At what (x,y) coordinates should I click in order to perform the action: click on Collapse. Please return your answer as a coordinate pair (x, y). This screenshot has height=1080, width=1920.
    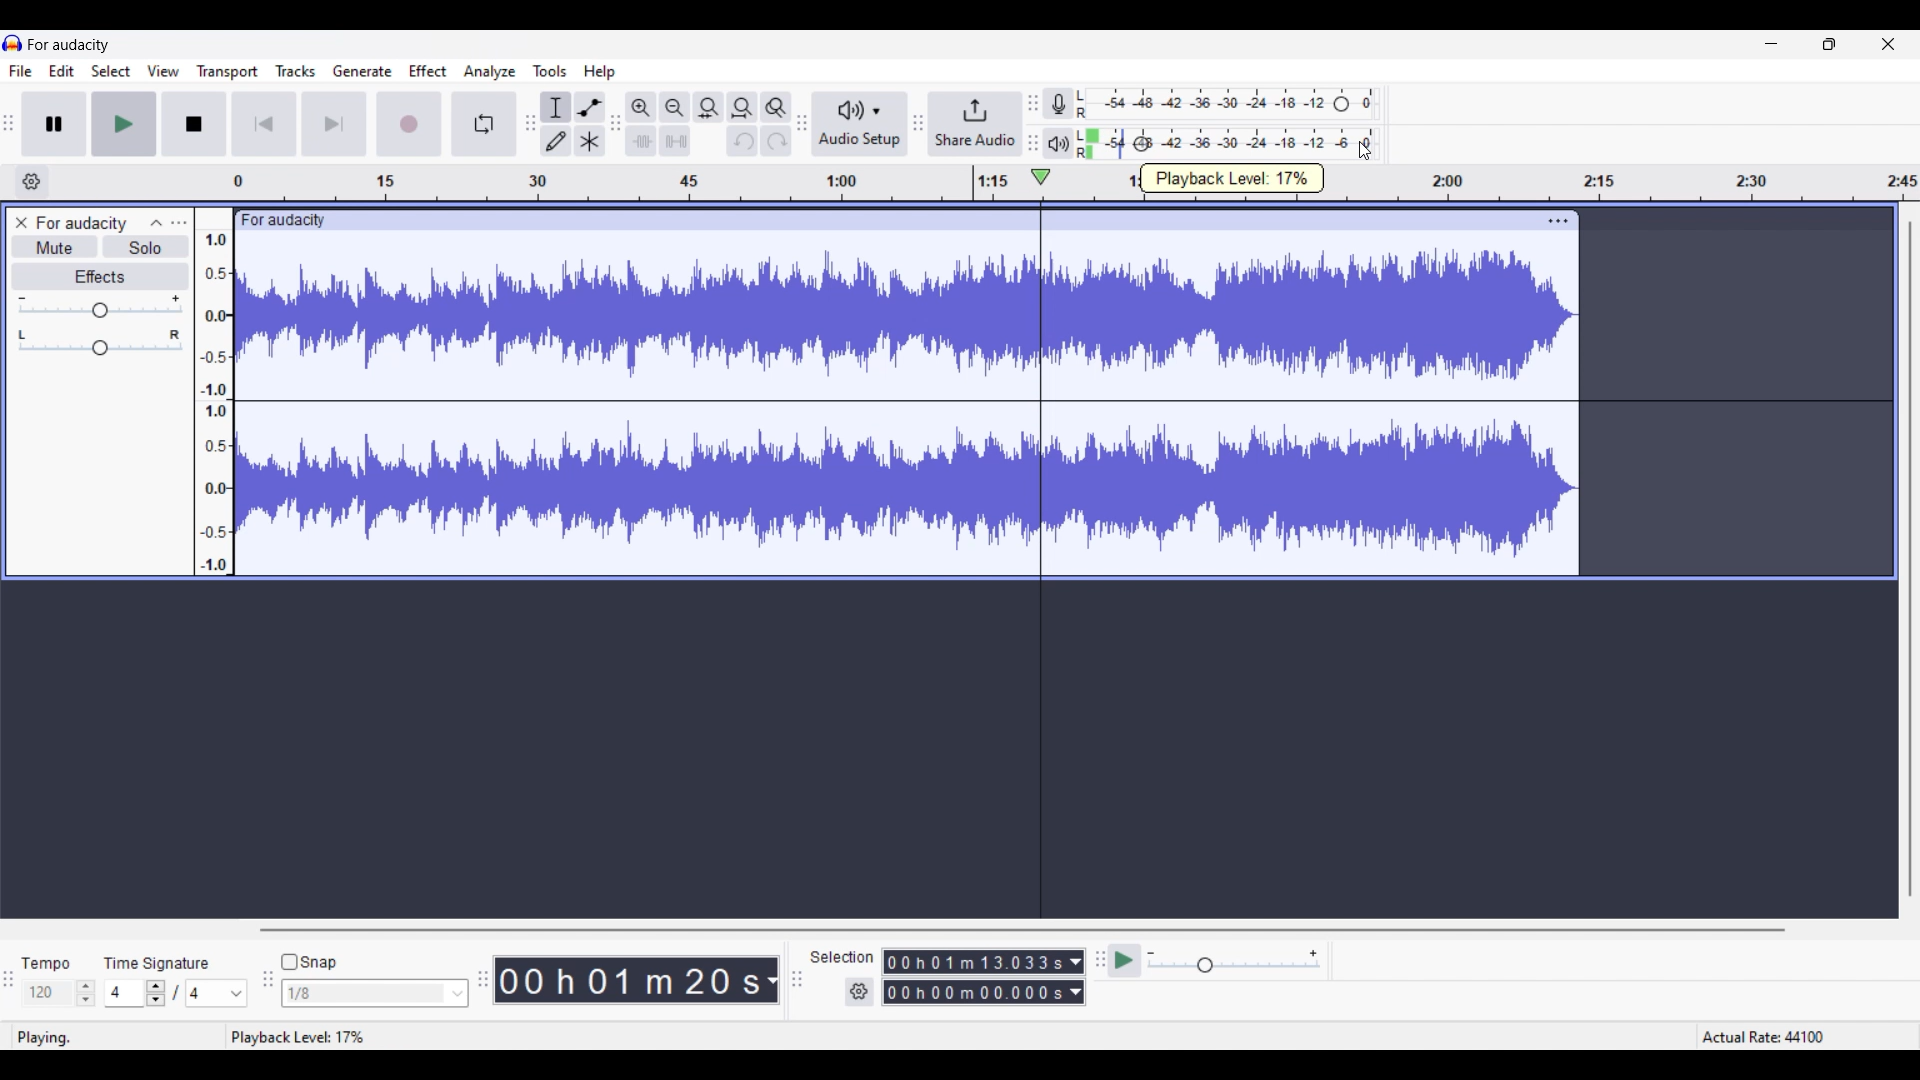
    Looking at the image, I should click on (157, 222).